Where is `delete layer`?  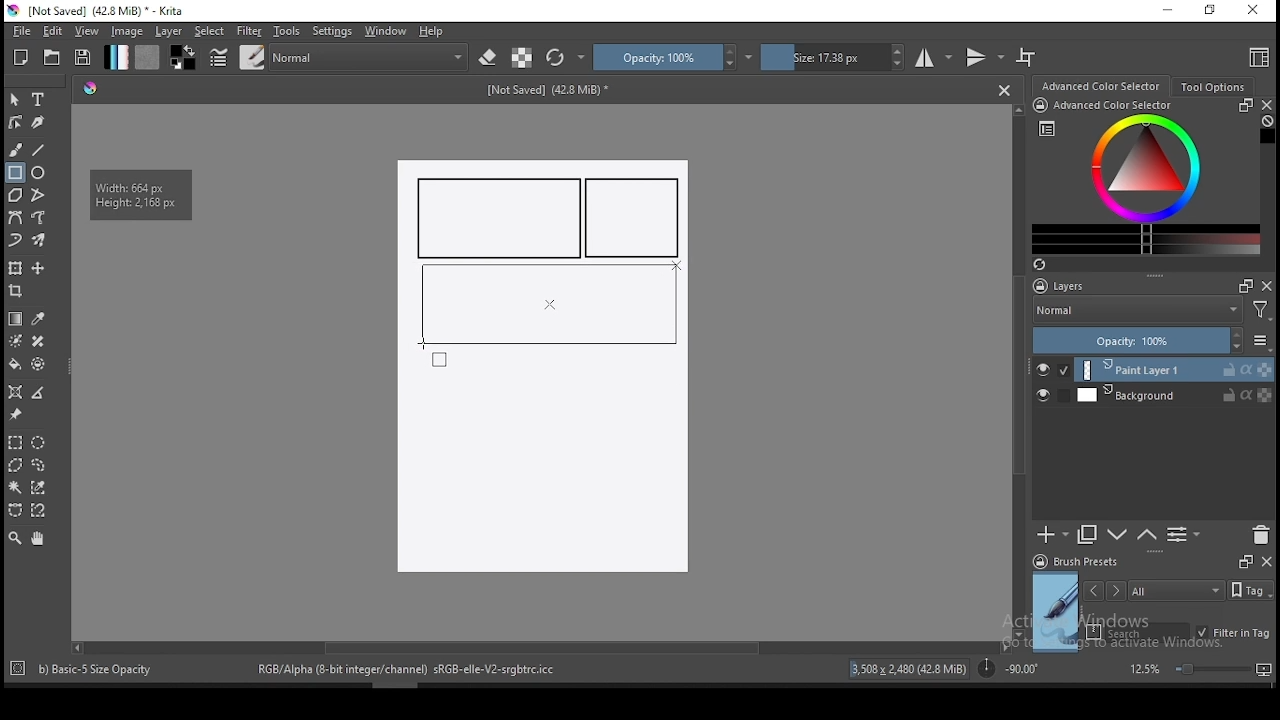 delete layer is located at coordinates (1260, 536).